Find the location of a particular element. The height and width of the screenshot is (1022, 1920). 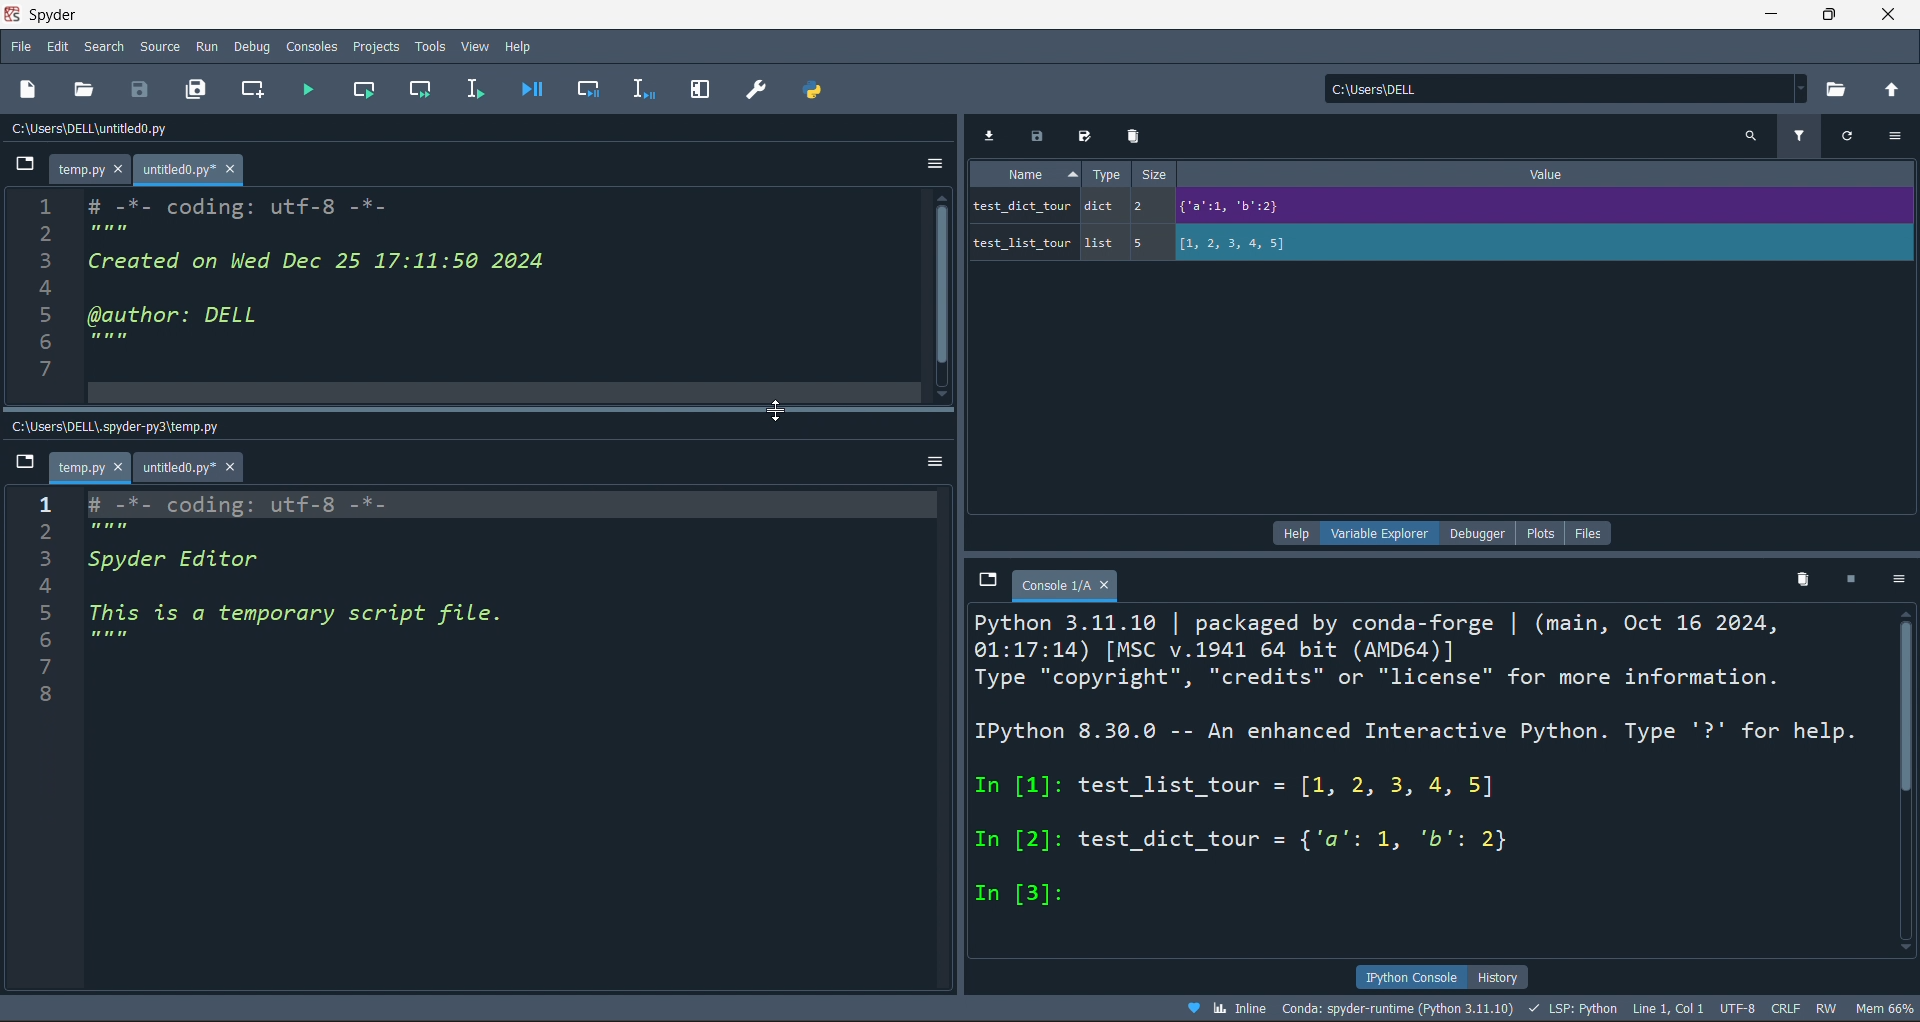

files is located at coordinates (1592, 530).